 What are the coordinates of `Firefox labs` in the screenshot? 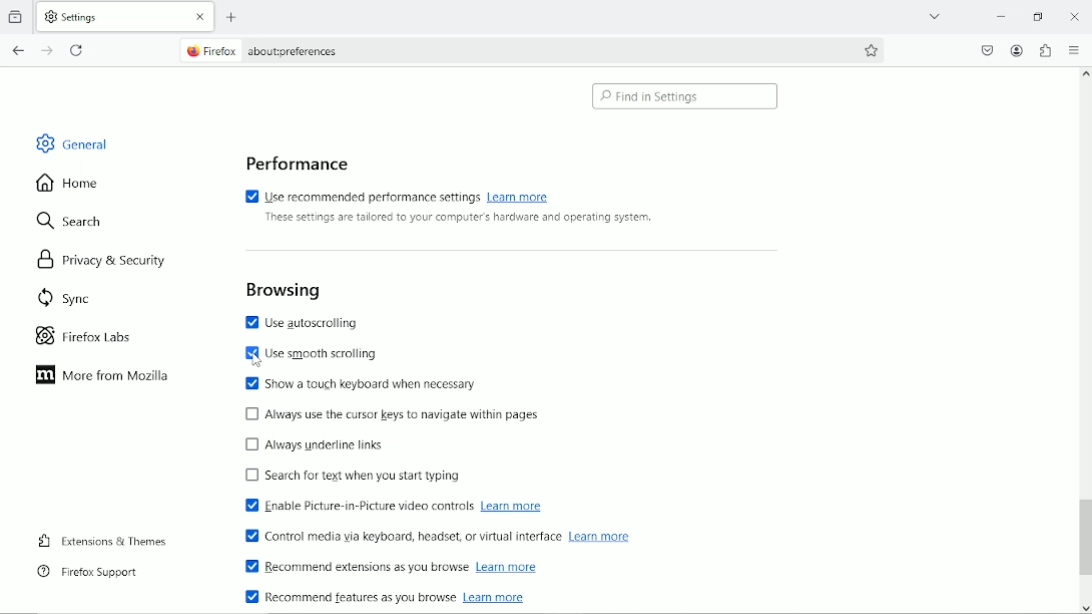 It's located at (98, 336).